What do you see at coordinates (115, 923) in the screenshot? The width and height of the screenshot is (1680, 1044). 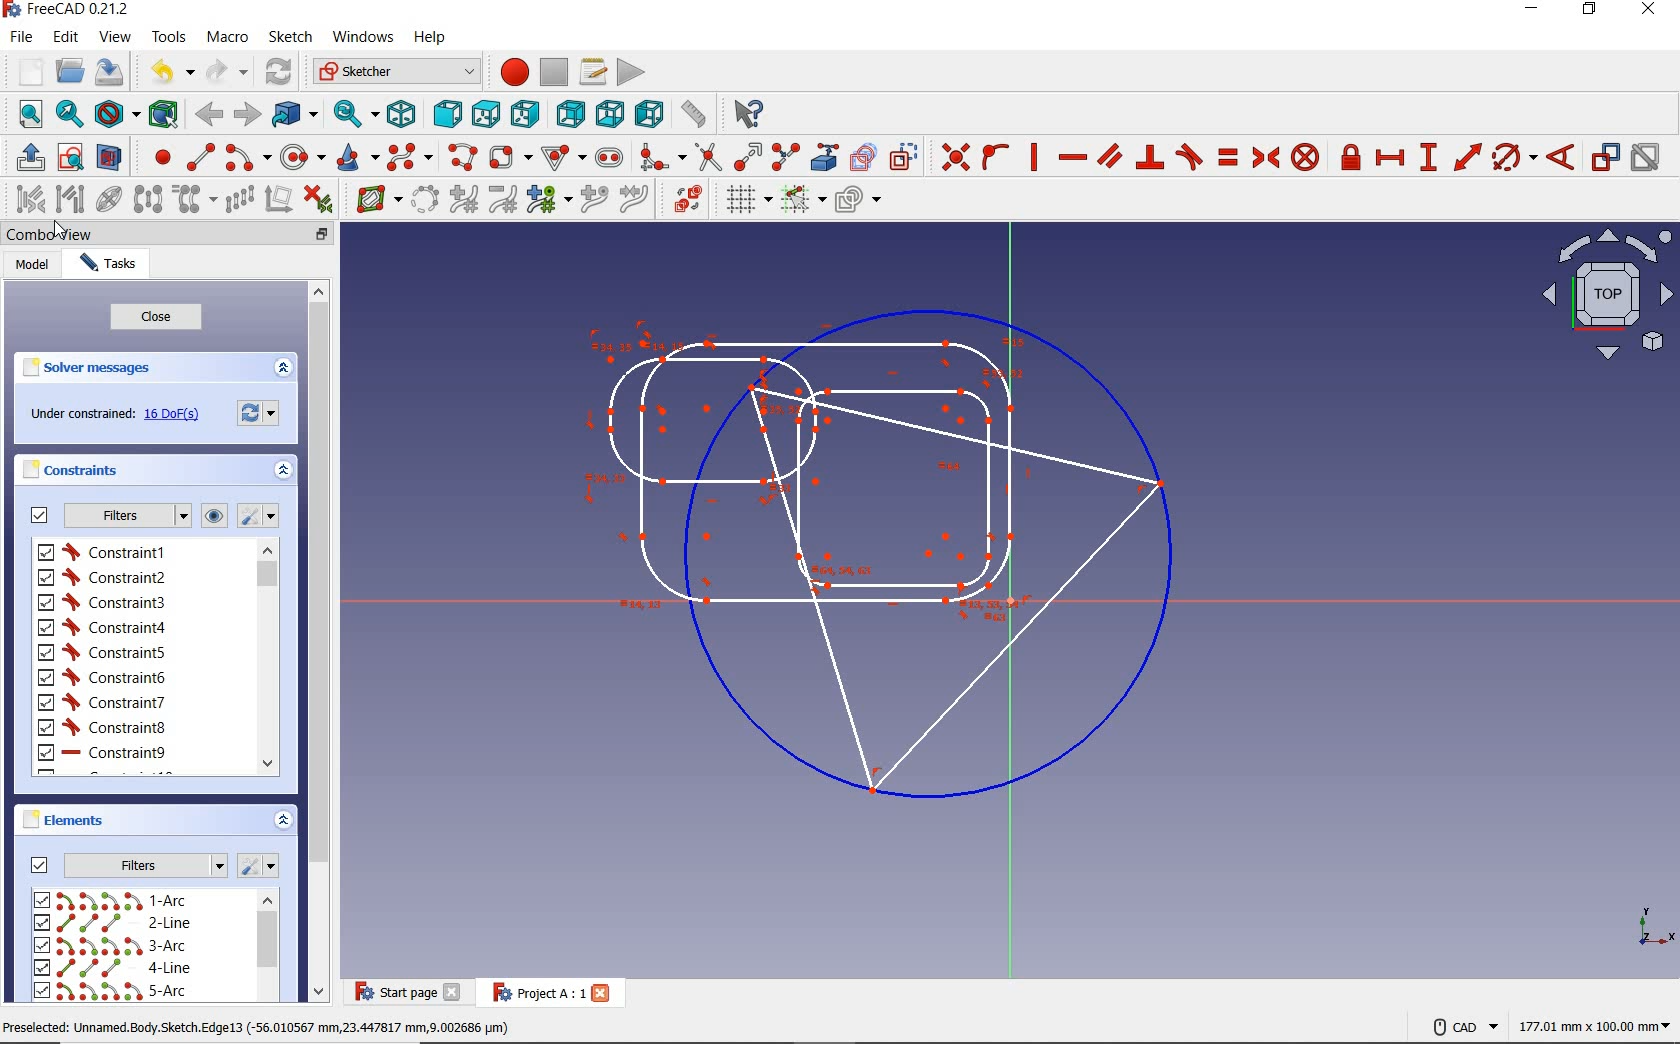 I see `2-line` at bounding box center [115, 923].